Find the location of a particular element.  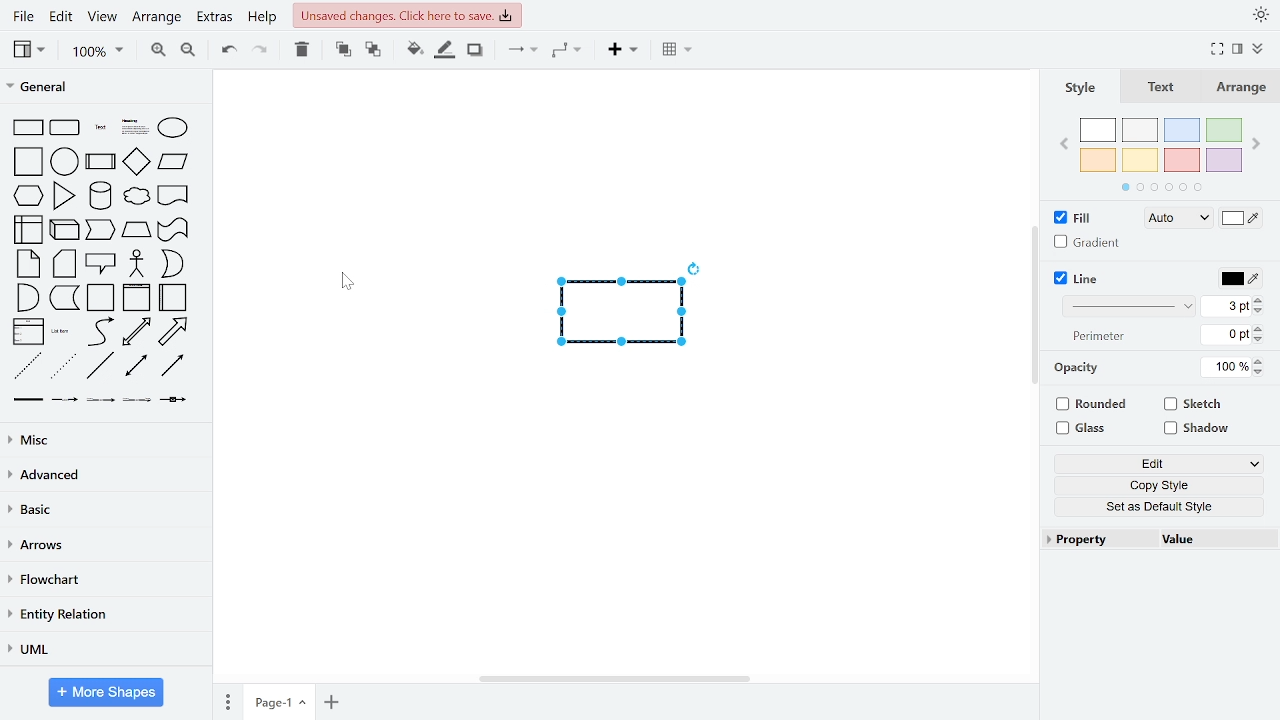

text is located at coordinates (1100, 337).